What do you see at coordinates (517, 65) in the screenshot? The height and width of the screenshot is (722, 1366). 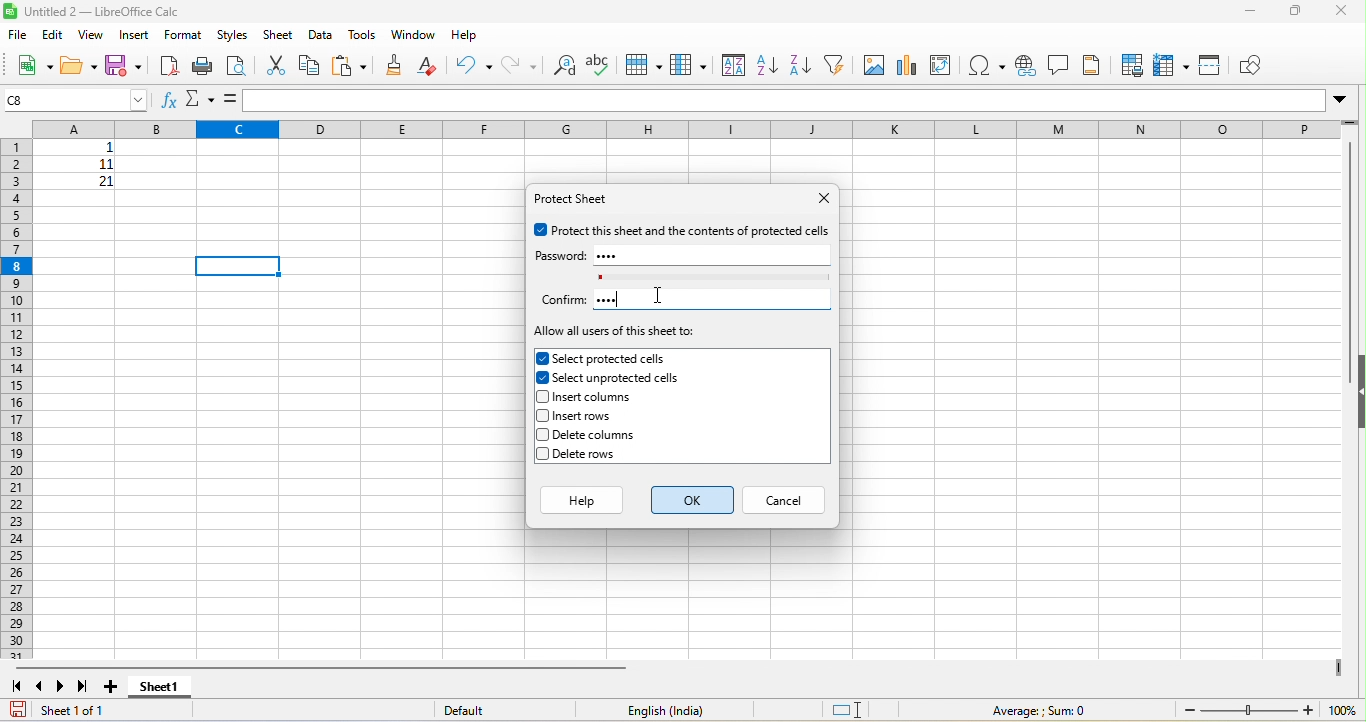 I see `redo` at bounding box center [517, 65].